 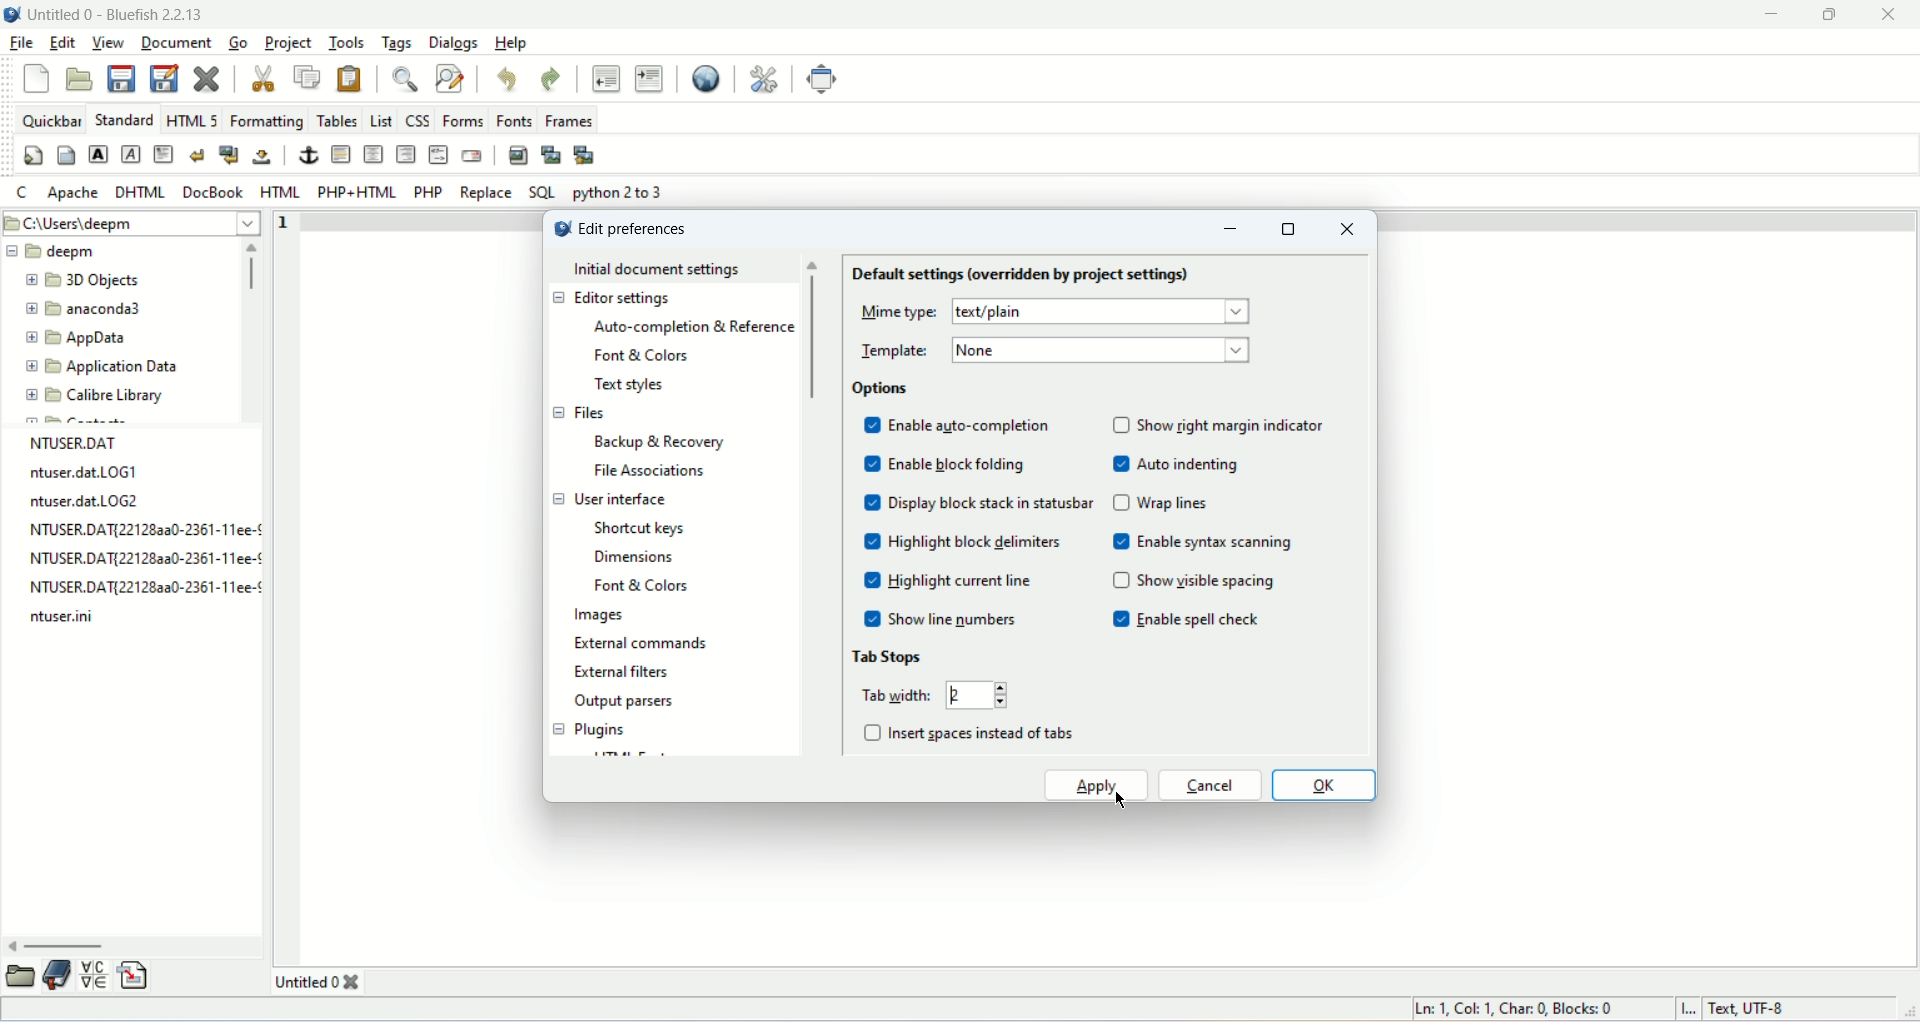 I want to click on font and colors, so click(x=643, y=588).